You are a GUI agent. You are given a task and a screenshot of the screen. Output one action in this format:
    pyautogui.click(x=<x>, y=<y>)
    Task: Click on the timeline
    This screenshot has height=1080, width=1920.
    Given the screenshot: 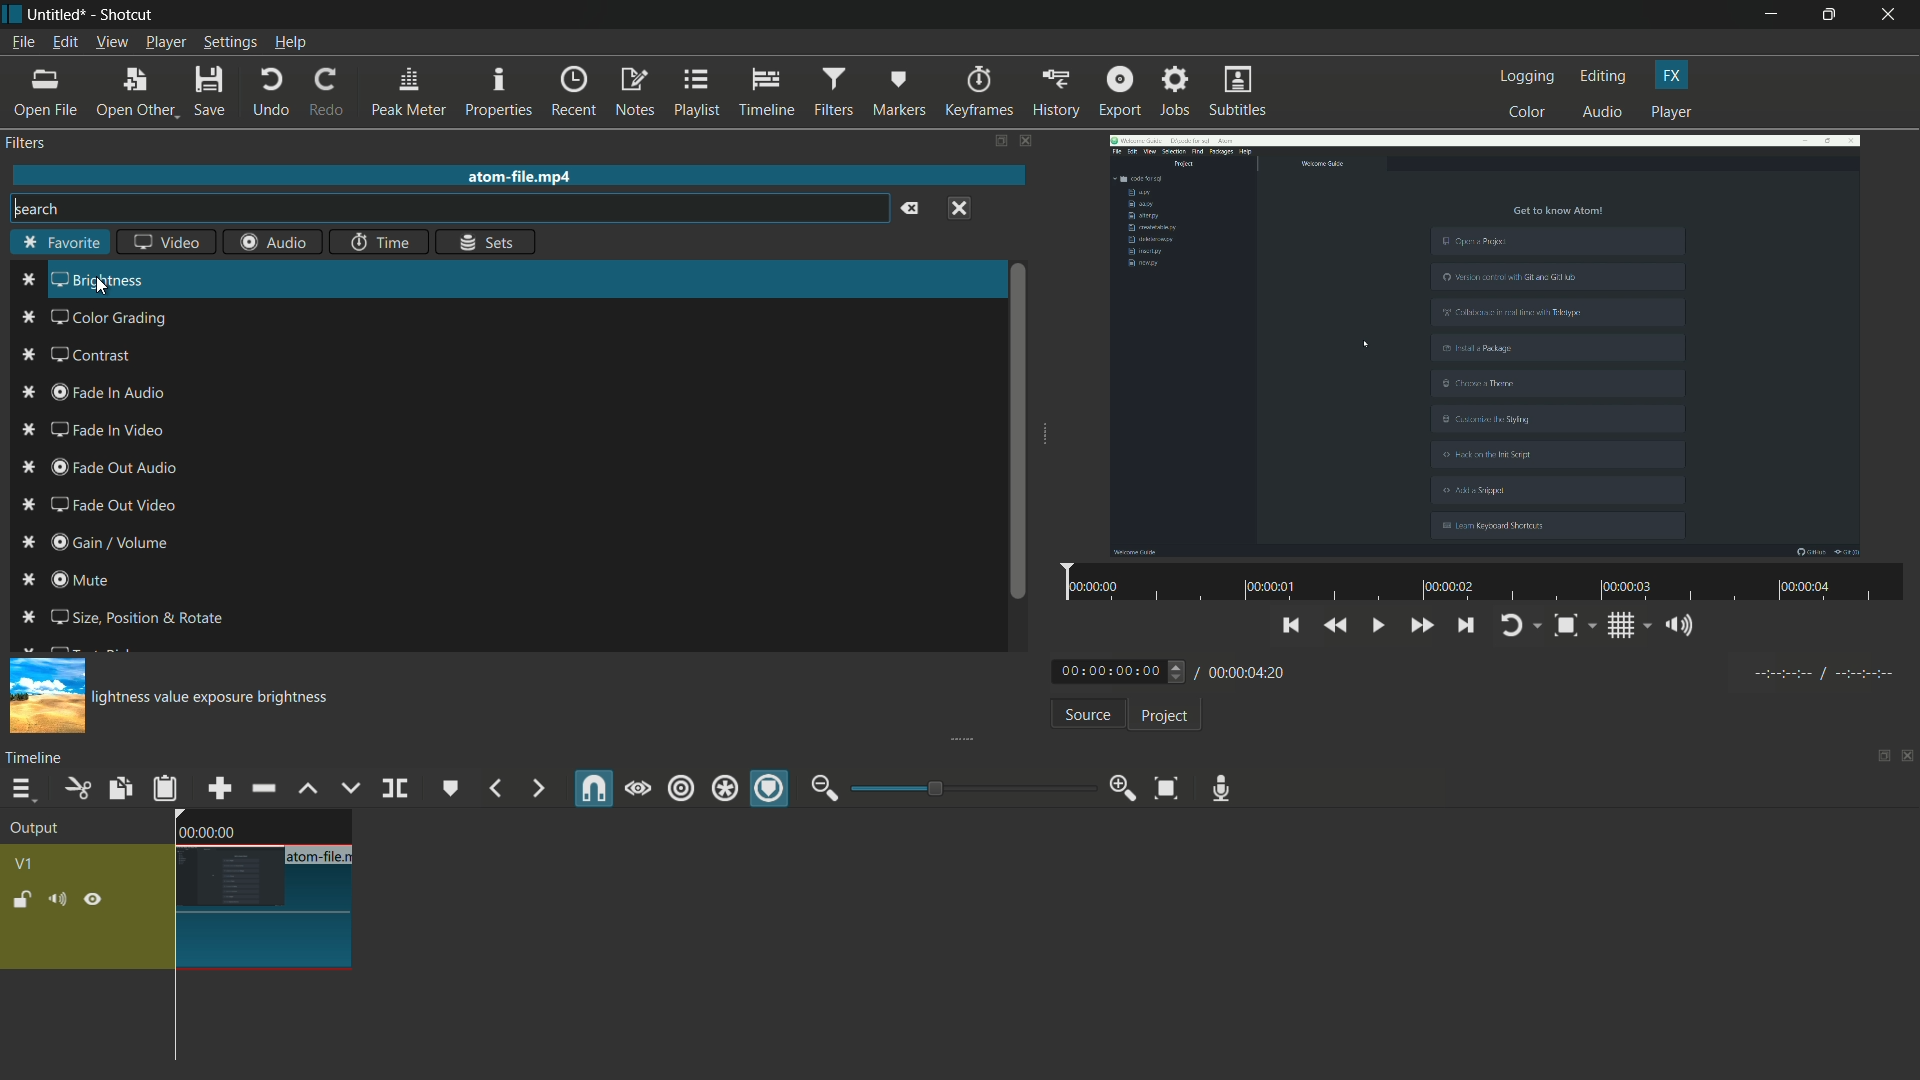 What is the action you would take?
    pyautogui.click(x=768, y=93)
    